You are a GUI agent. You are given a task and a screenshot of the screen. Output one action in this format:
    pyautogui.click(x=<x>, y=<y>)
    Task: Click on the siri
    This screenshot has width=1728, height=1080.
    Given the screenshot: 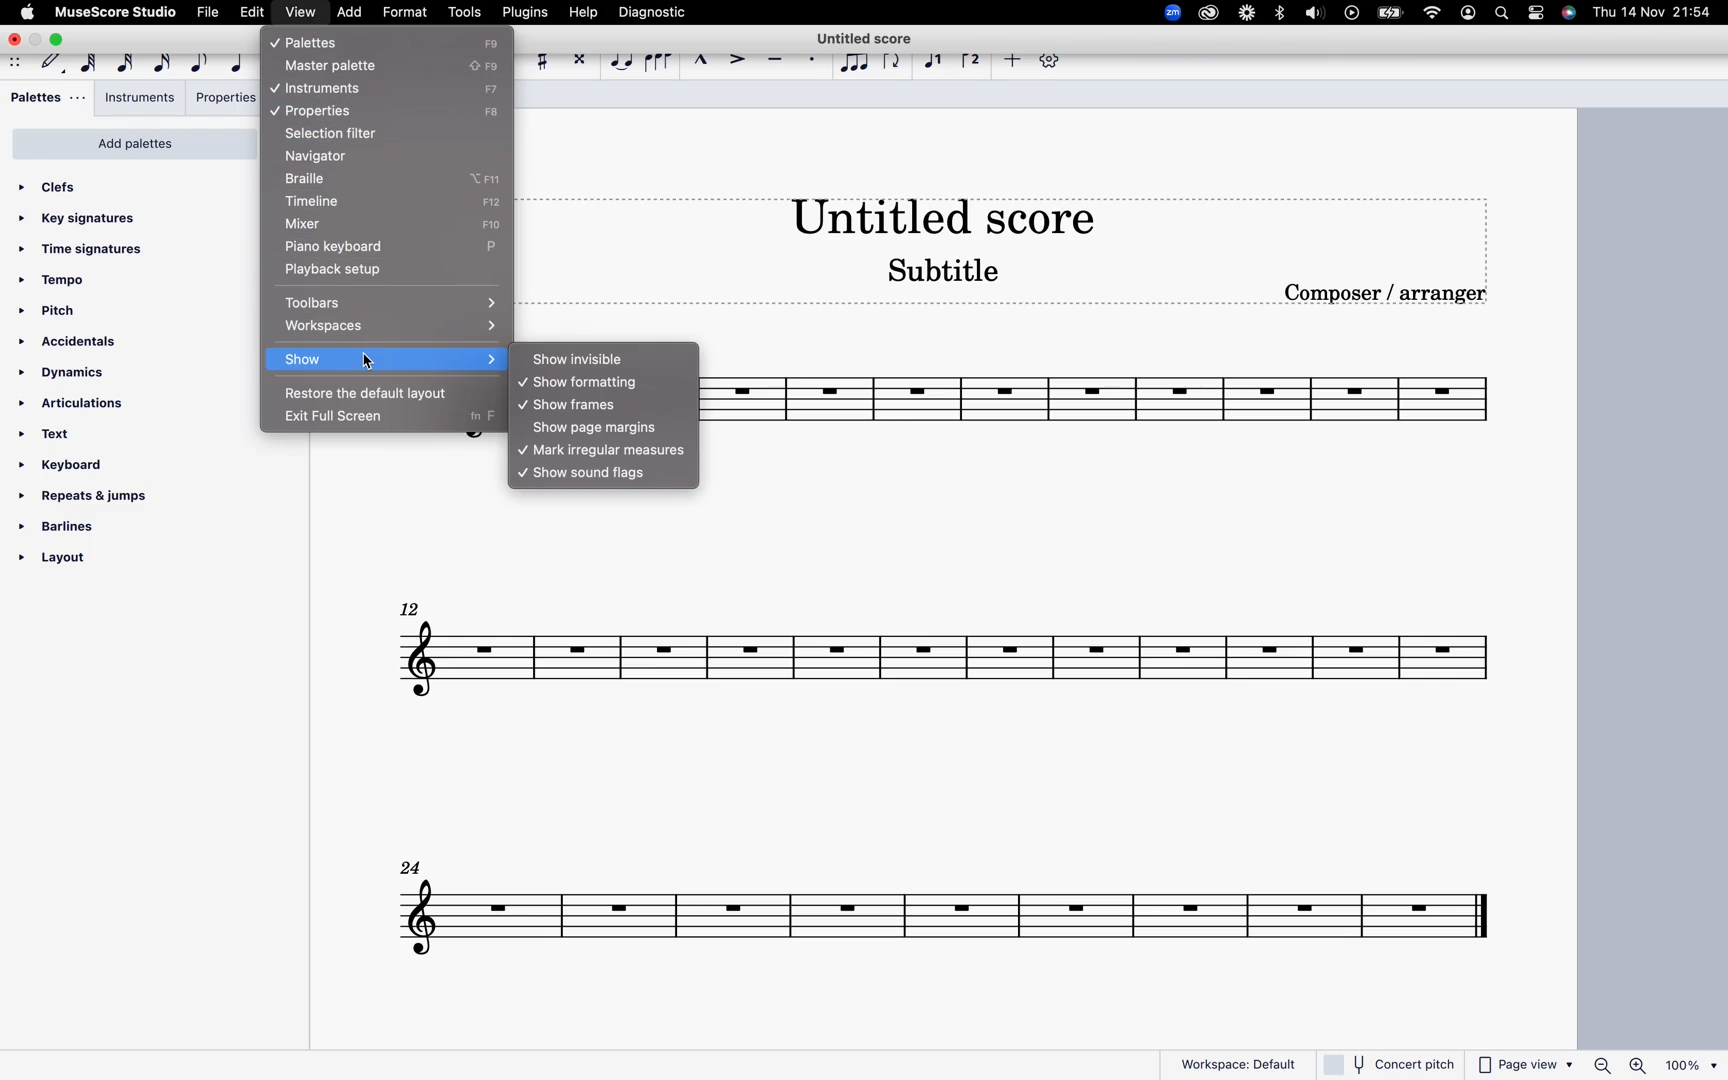 What is the action you would take?
    pyautogui.click(x=1567, y=12)
    